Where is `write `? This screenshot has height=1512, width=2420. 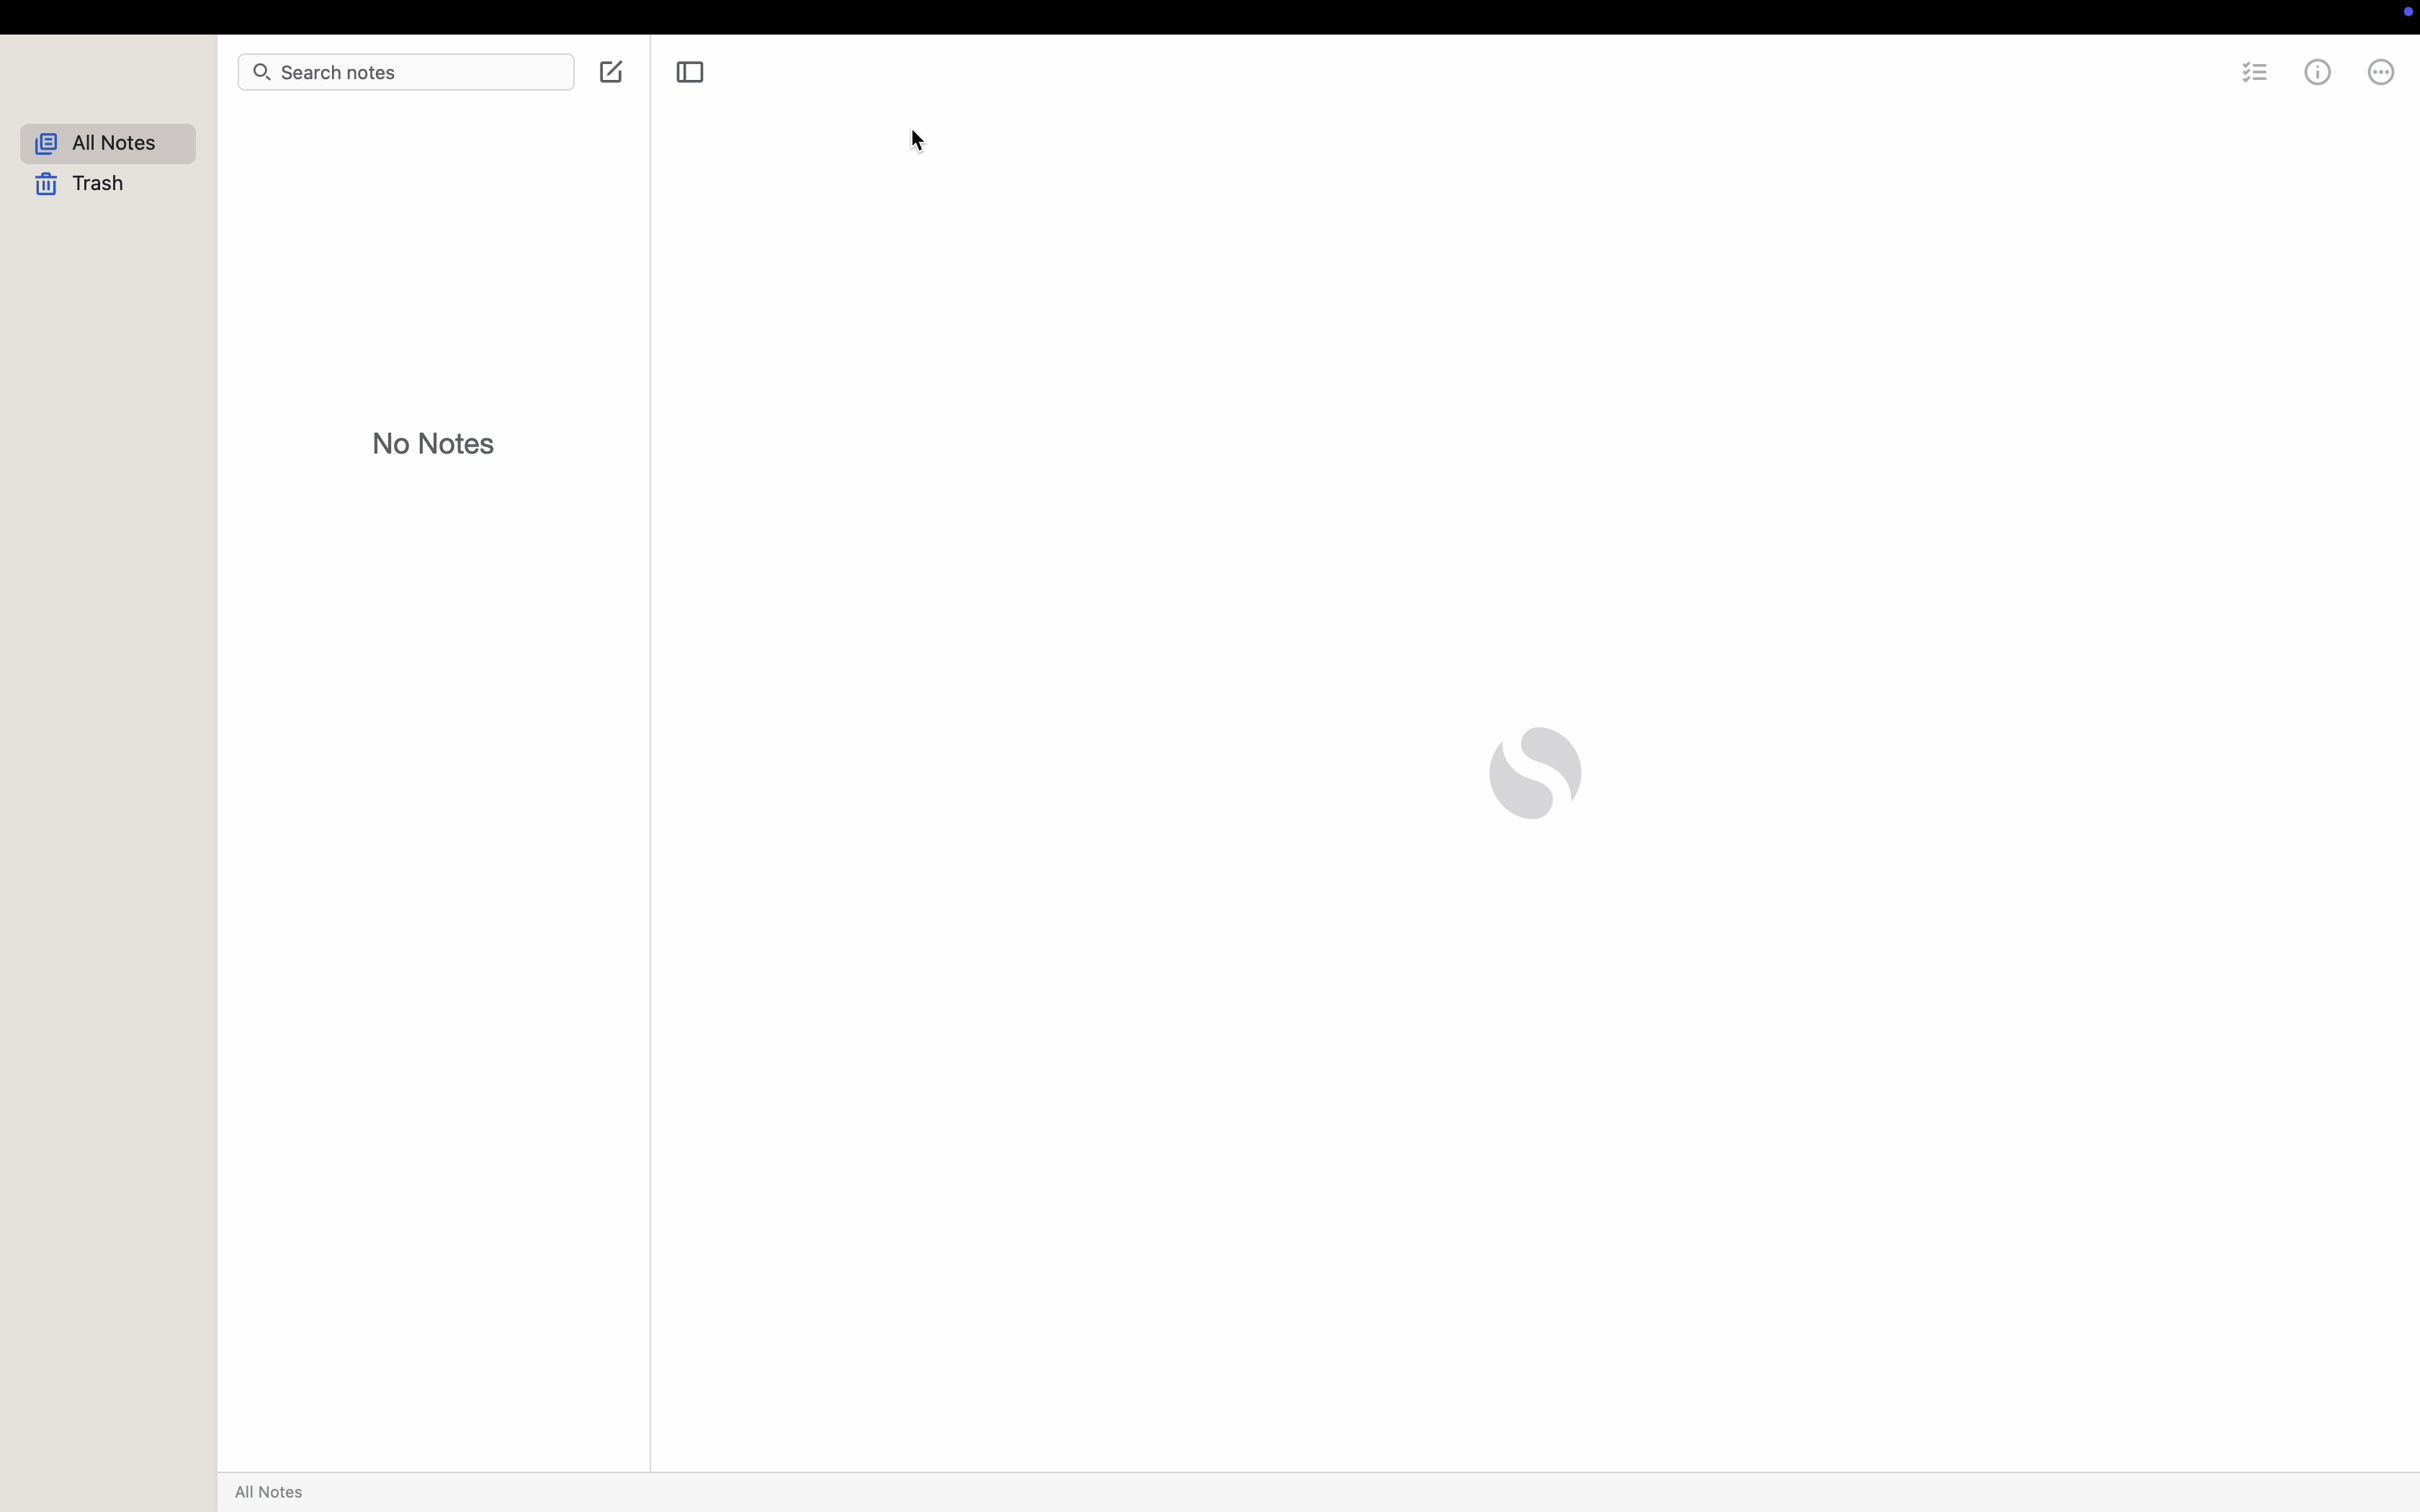 write  is located at coordinates (606, 70).